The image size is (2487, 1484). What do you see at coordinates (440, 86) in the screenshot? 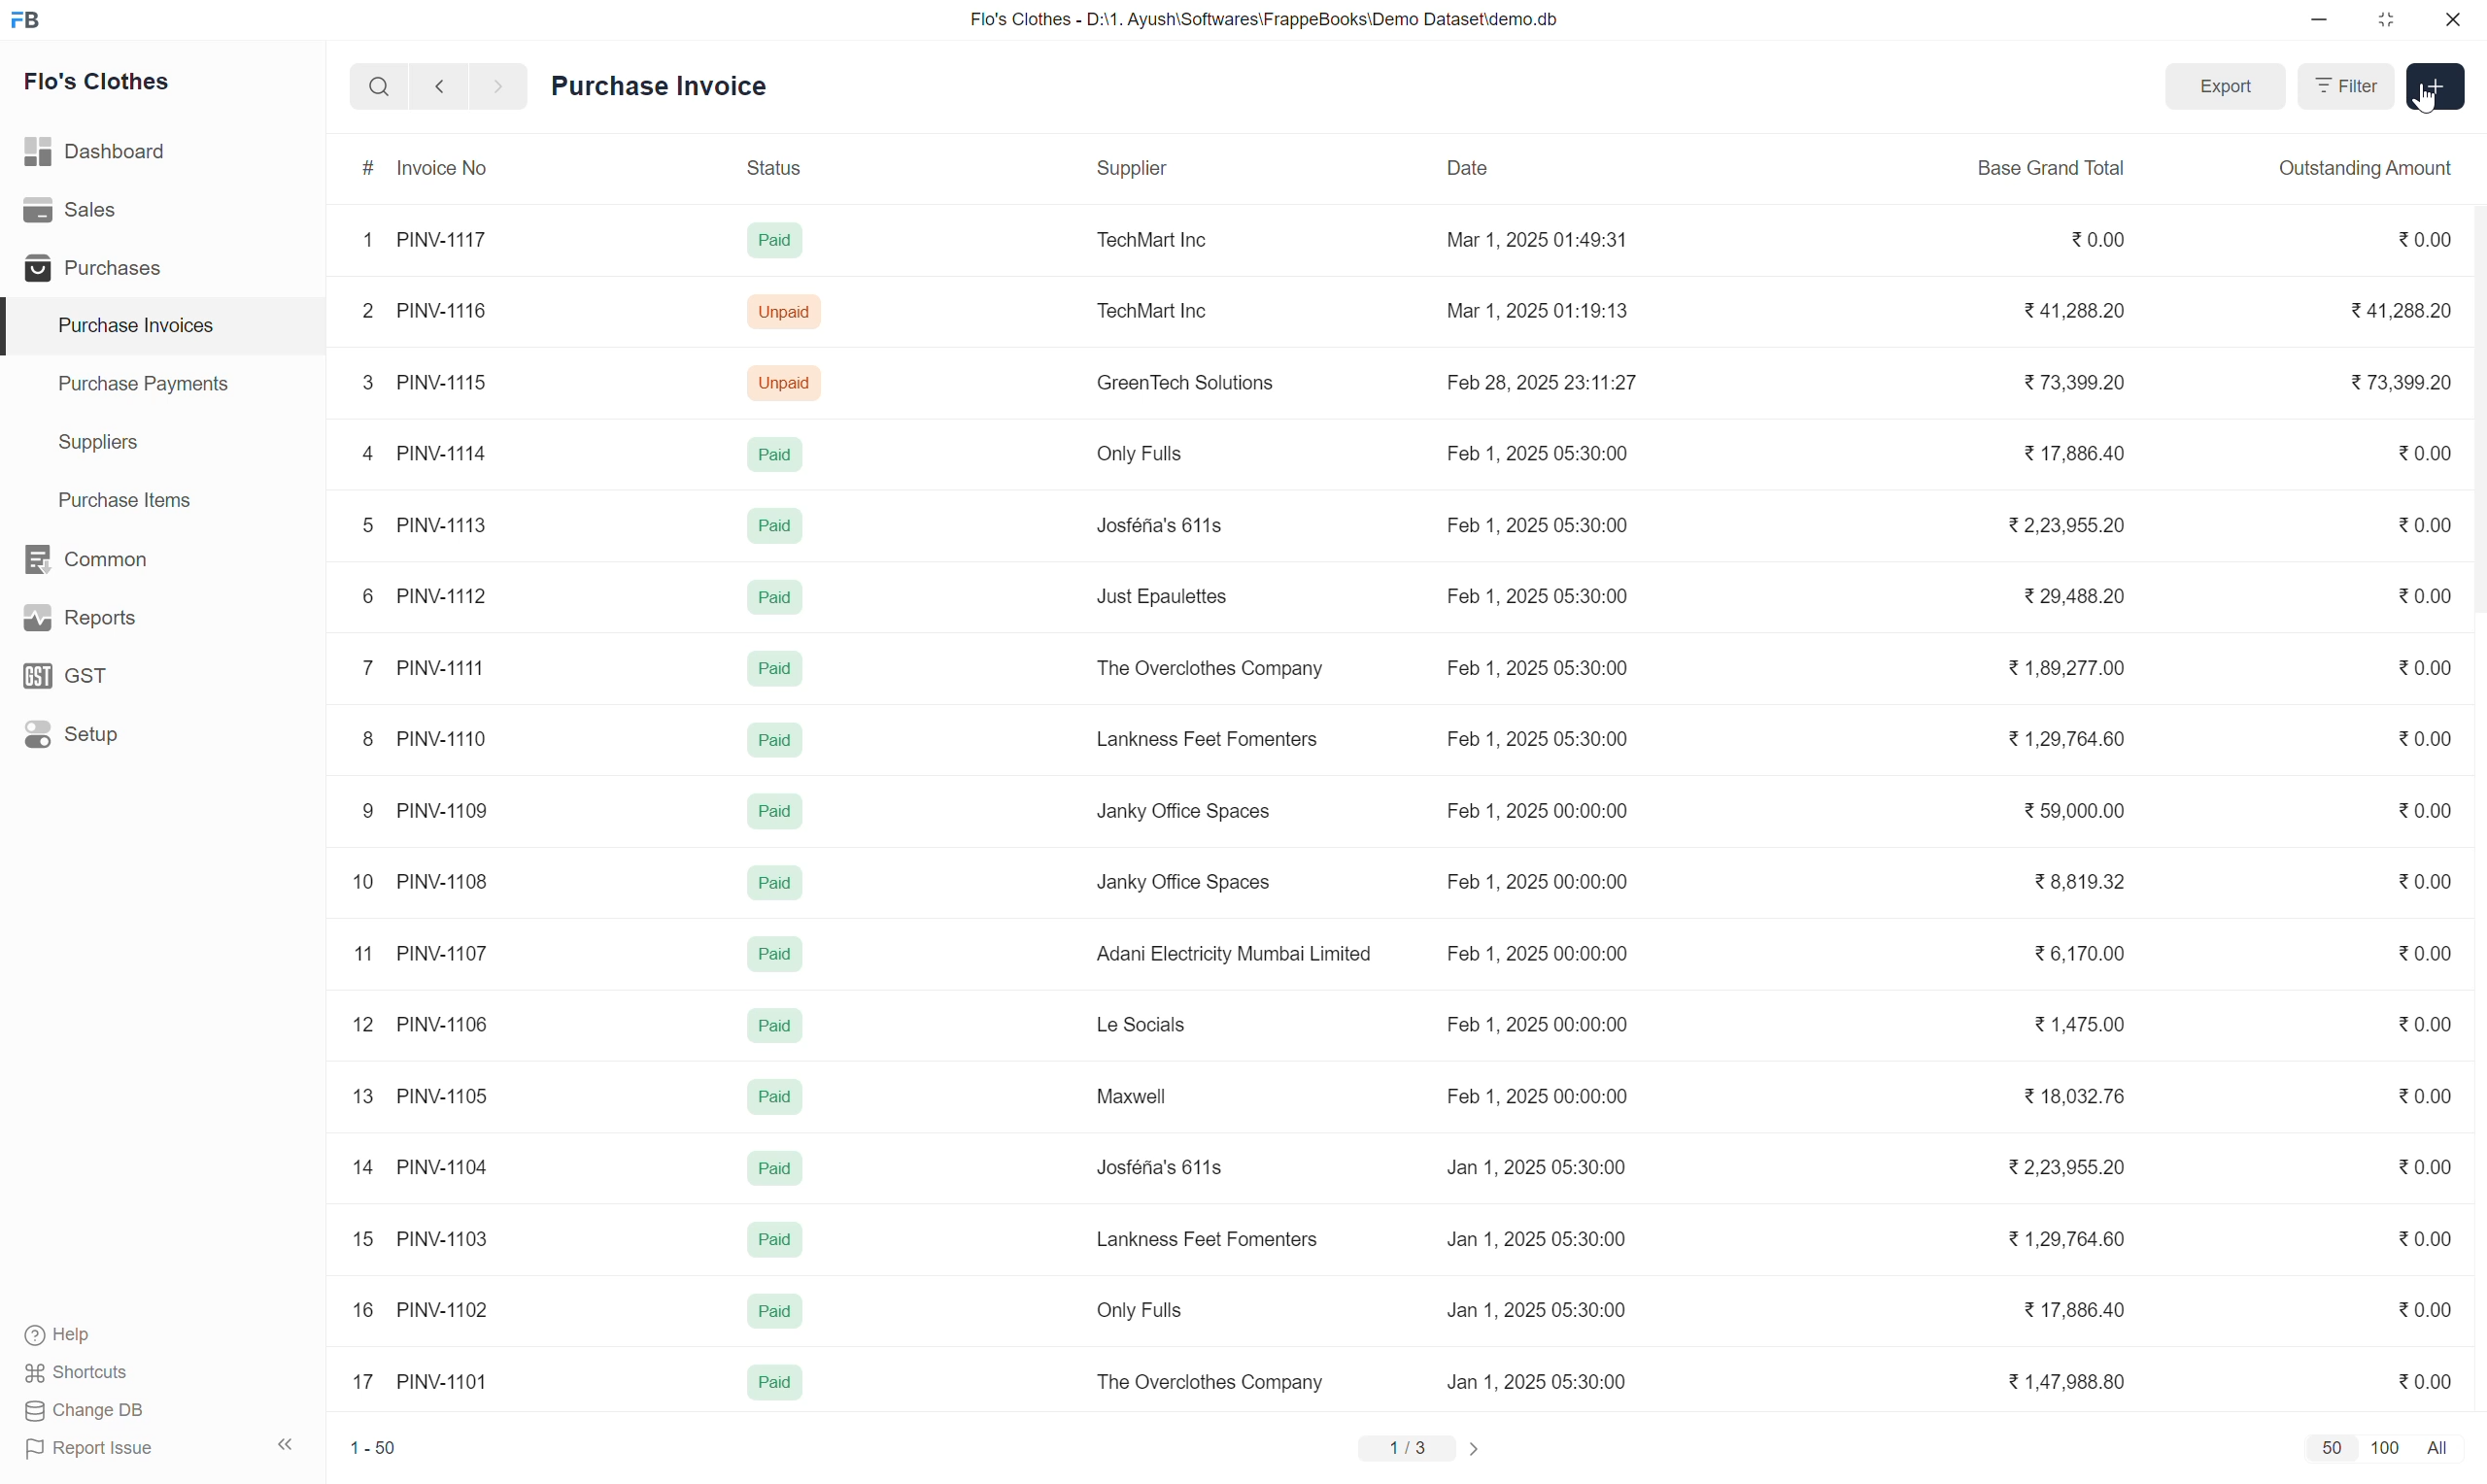
I see `Previous` at bounding box center [440, 86].